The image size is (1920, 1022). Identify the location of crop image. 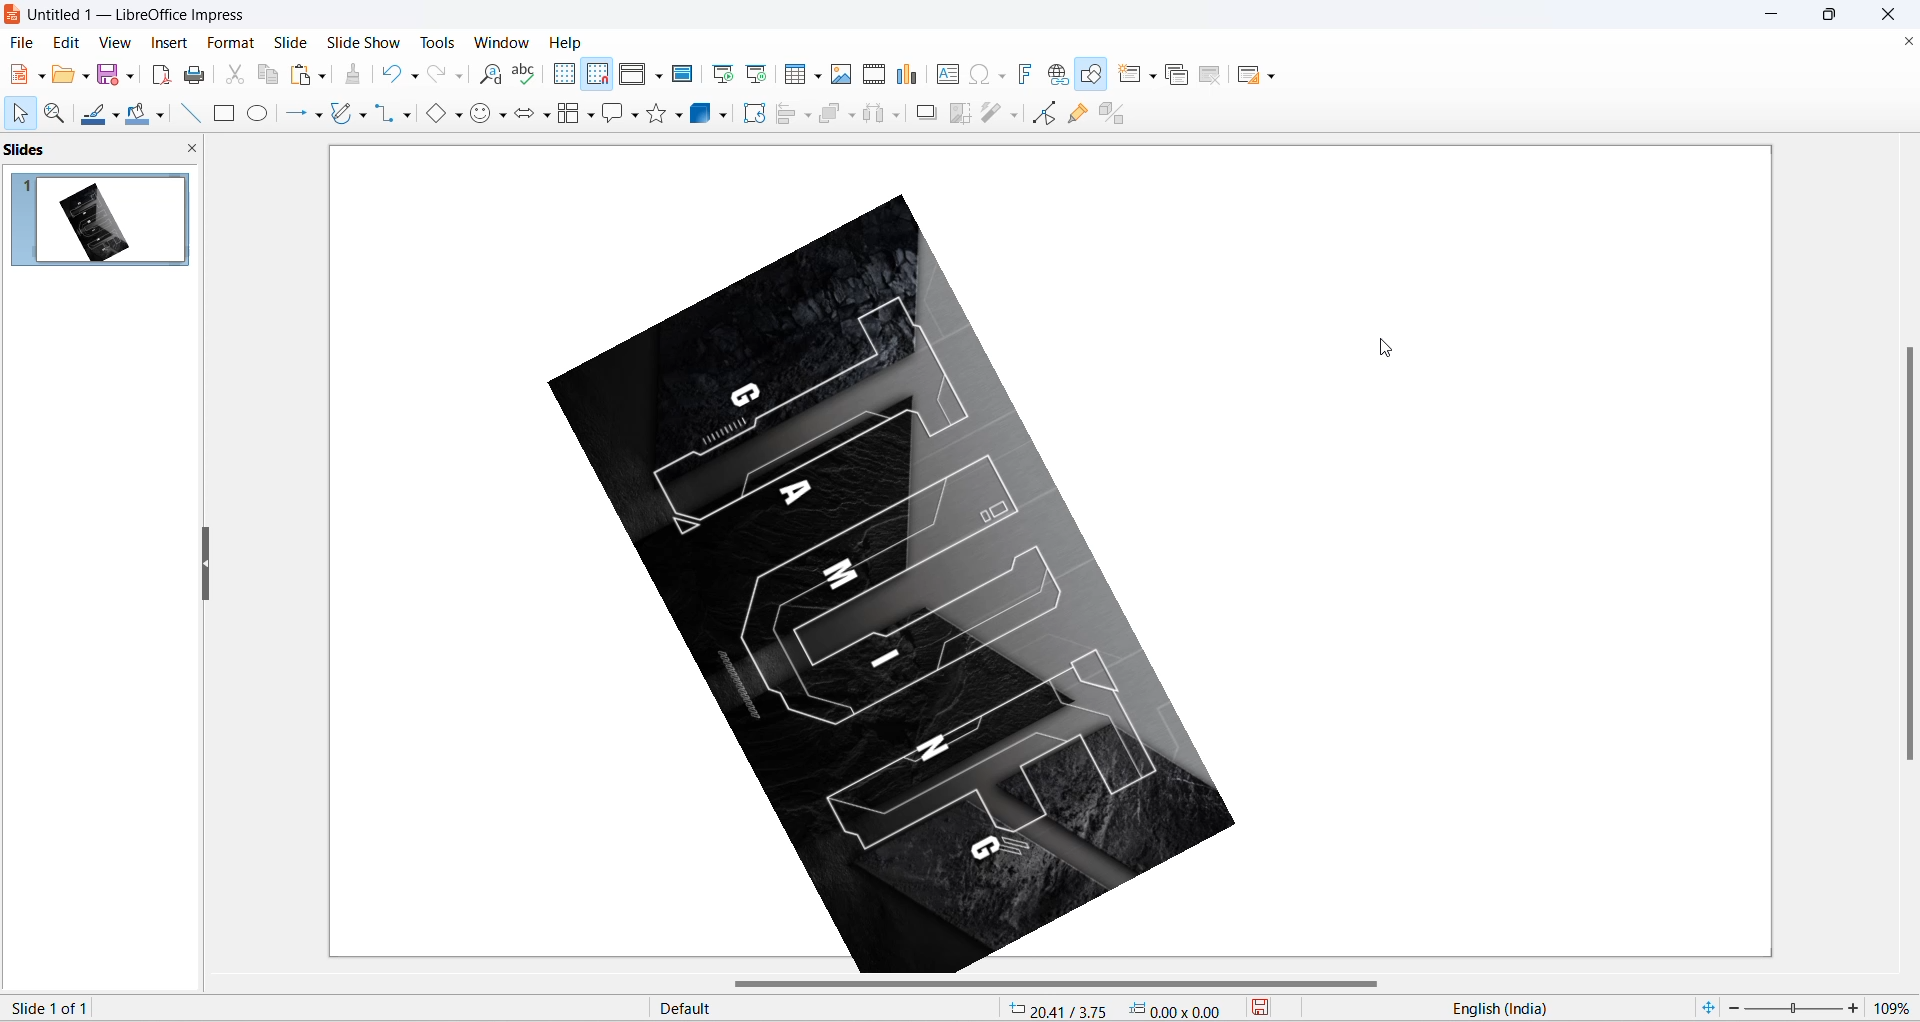
(958, 114).